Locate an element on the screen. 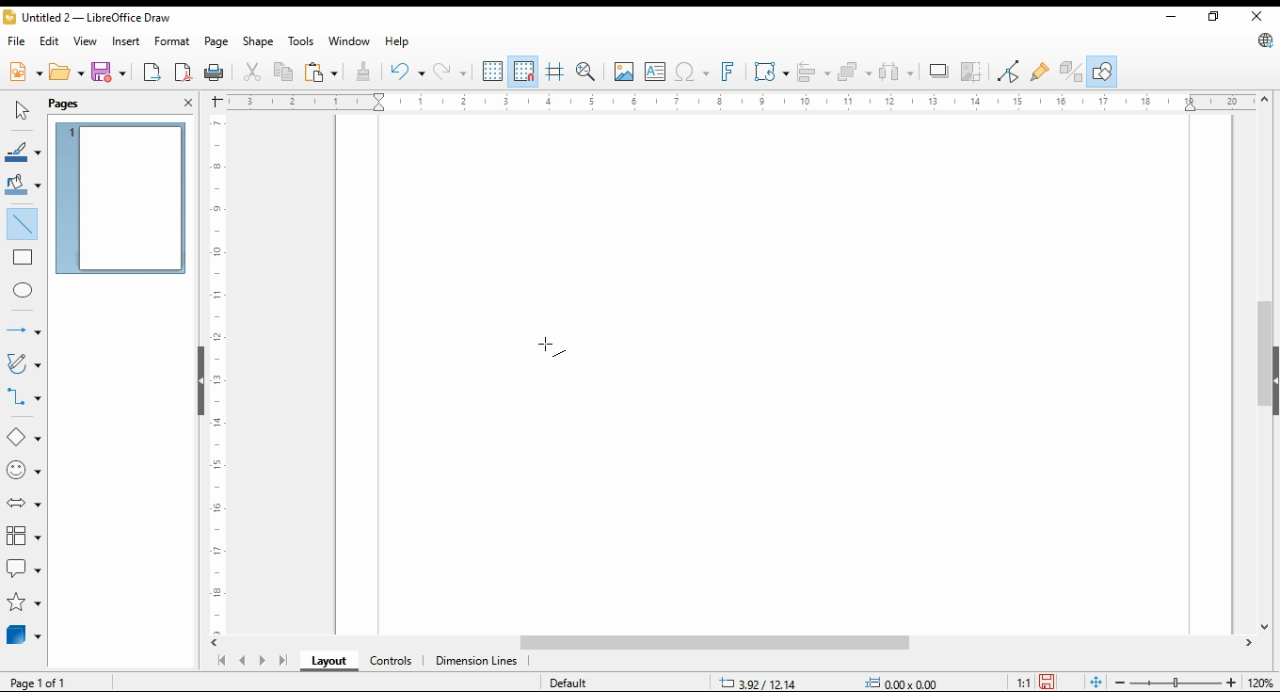  new is located at coordinates (25, 70).